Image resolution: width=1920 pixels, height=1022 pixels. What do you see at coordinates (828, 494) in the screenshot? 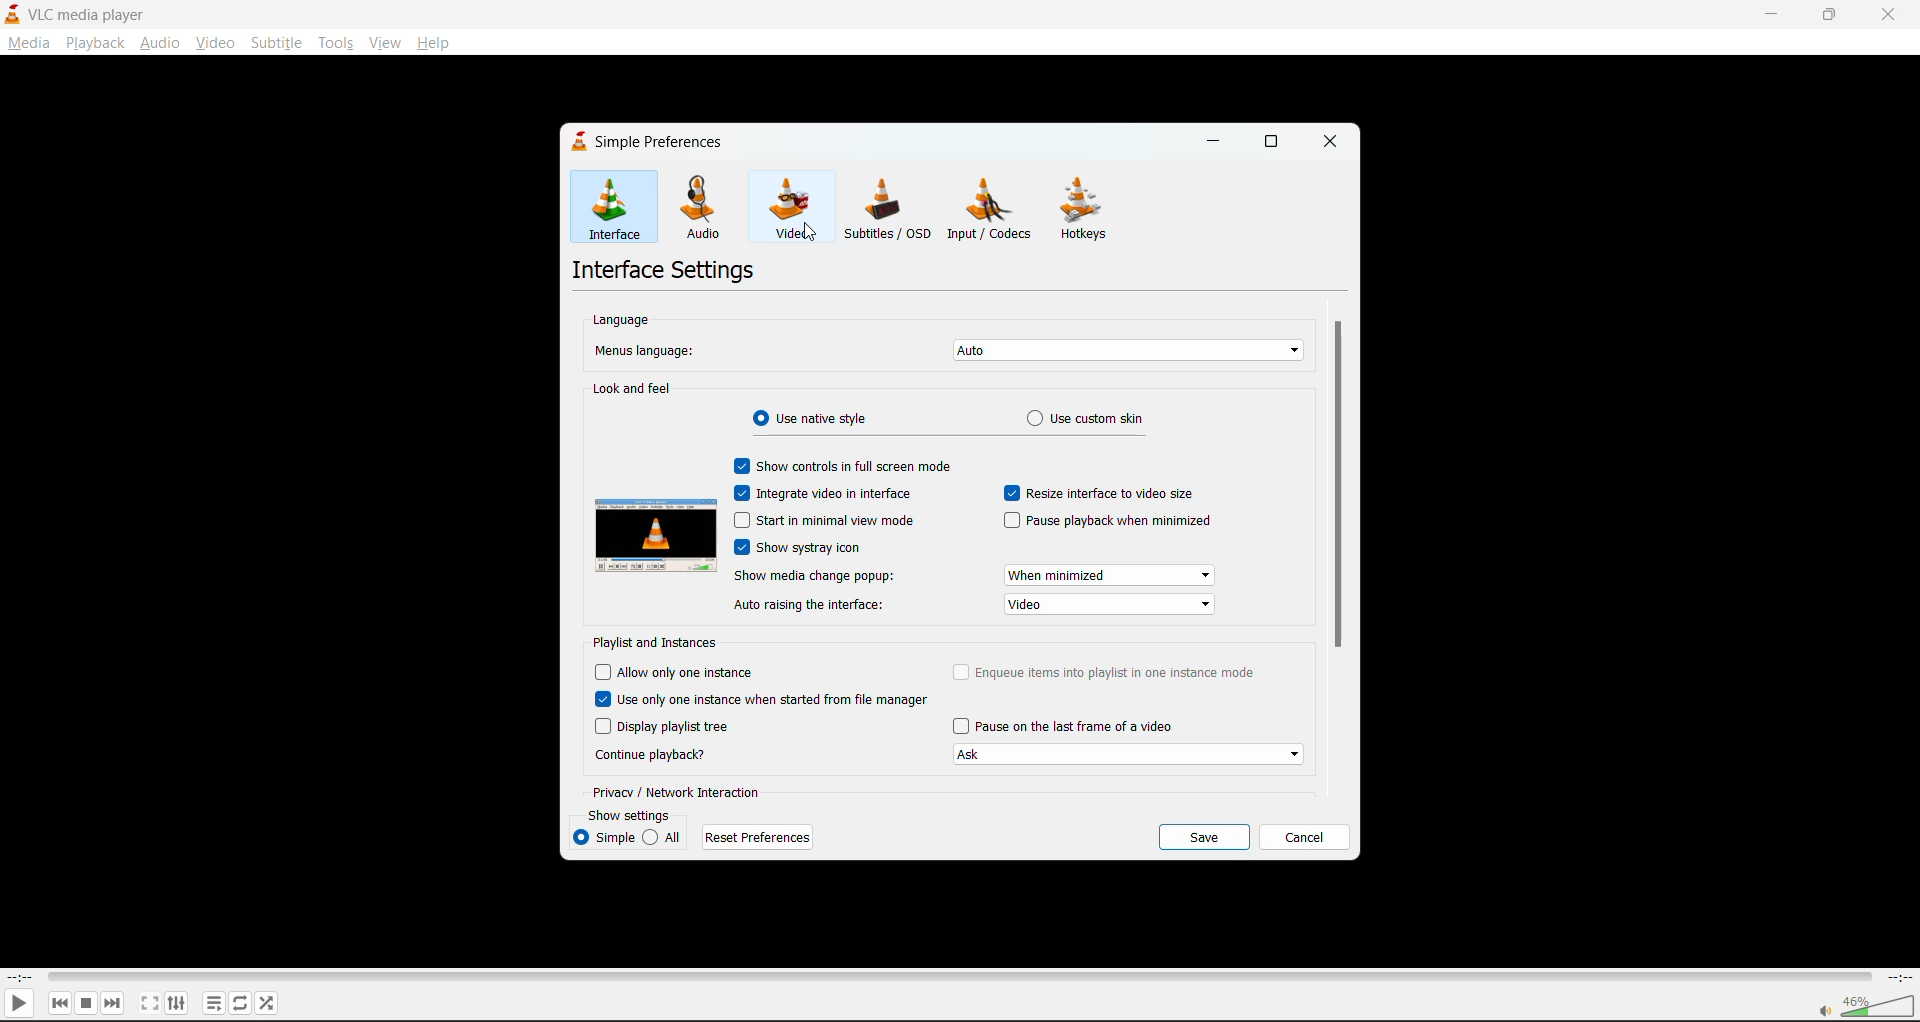
I see `integrate video in interface` at bounding box center [828, 494].